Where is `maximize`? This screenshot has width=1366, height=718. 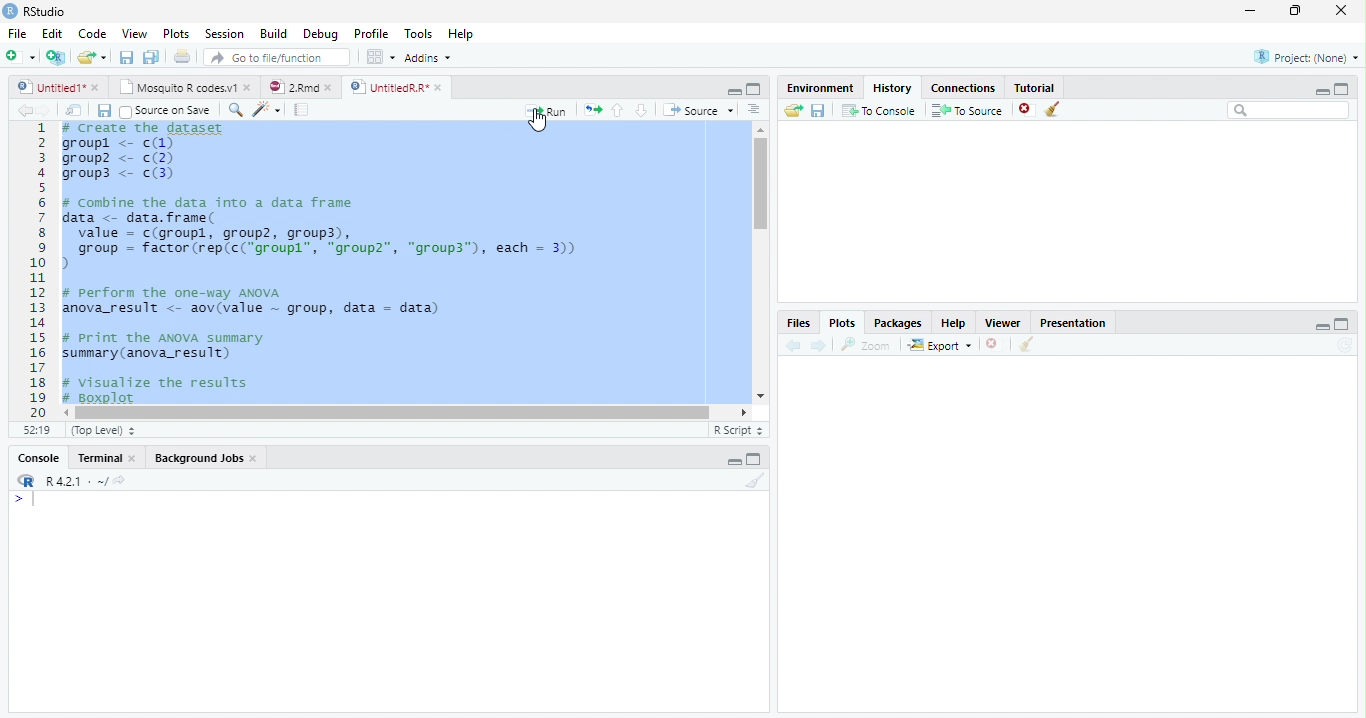 maximize is located at coordinates (1345, 88).